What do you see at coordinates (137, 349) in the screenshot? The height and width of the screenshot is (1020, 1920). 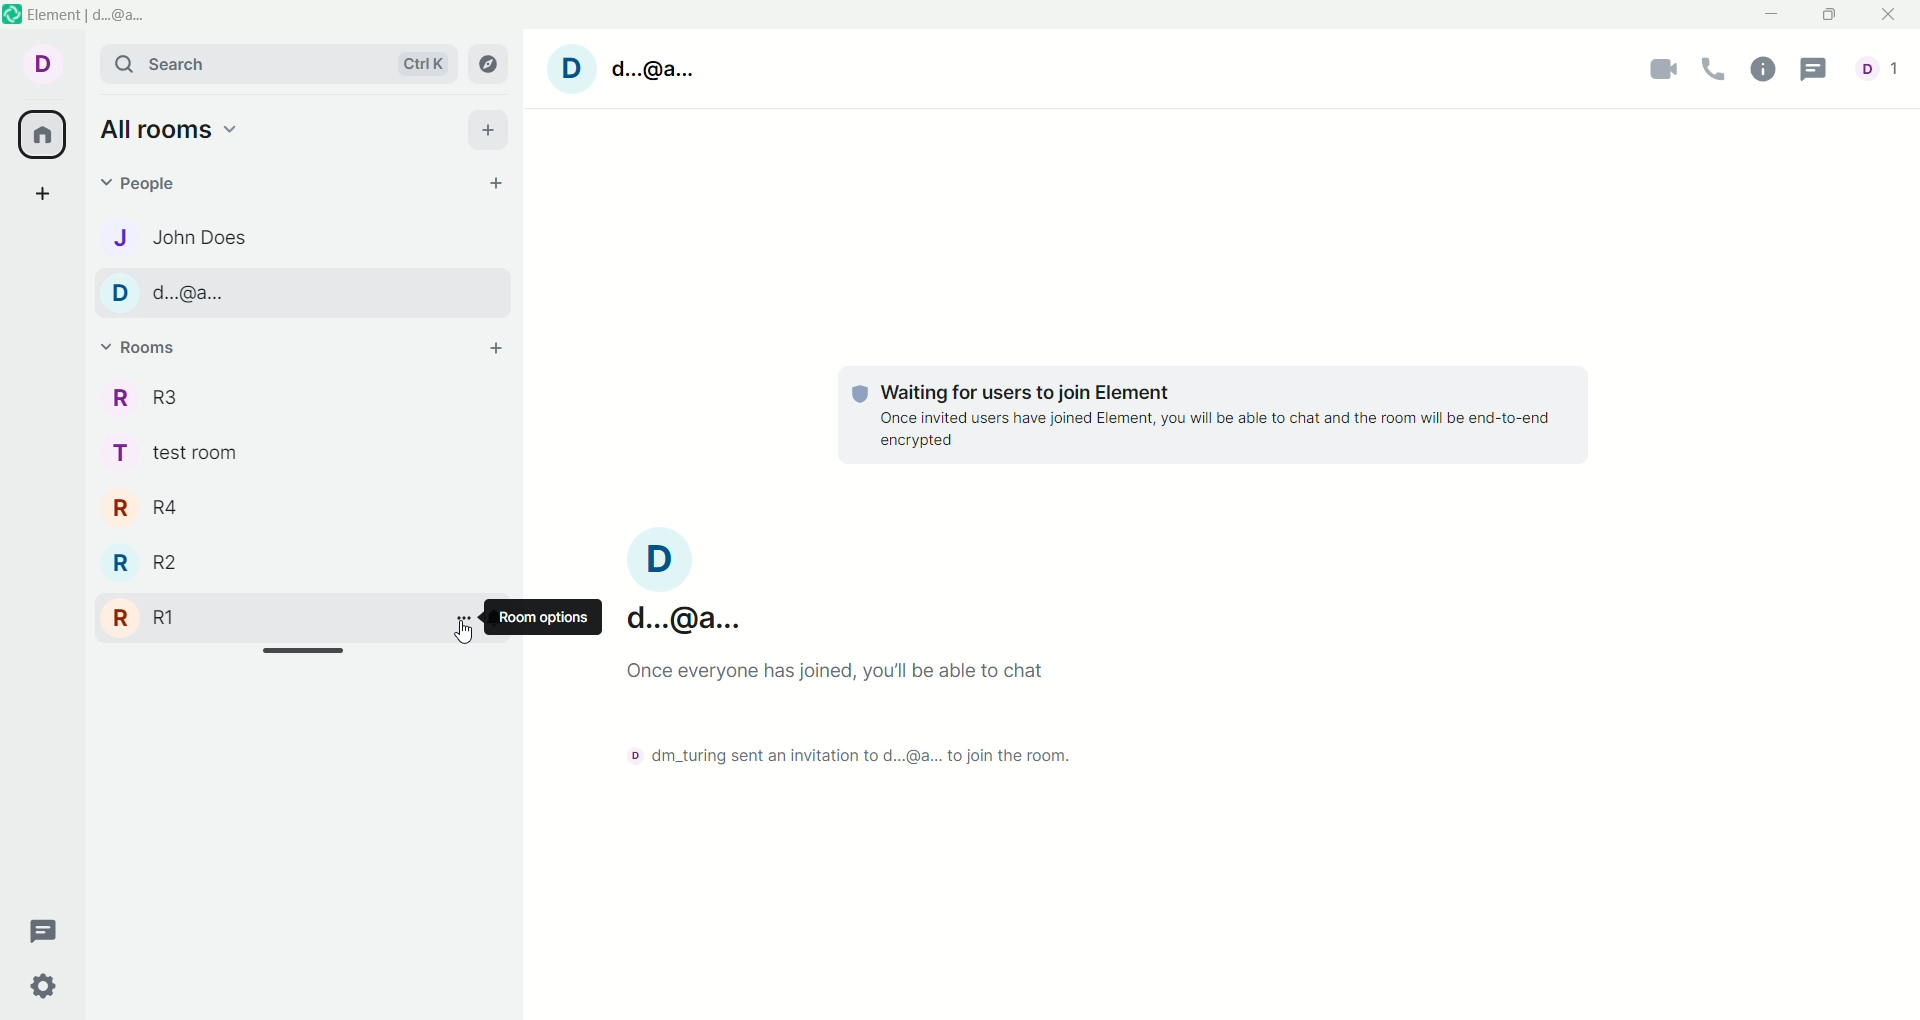 I see `rooms` at bounding box center [137, 349].